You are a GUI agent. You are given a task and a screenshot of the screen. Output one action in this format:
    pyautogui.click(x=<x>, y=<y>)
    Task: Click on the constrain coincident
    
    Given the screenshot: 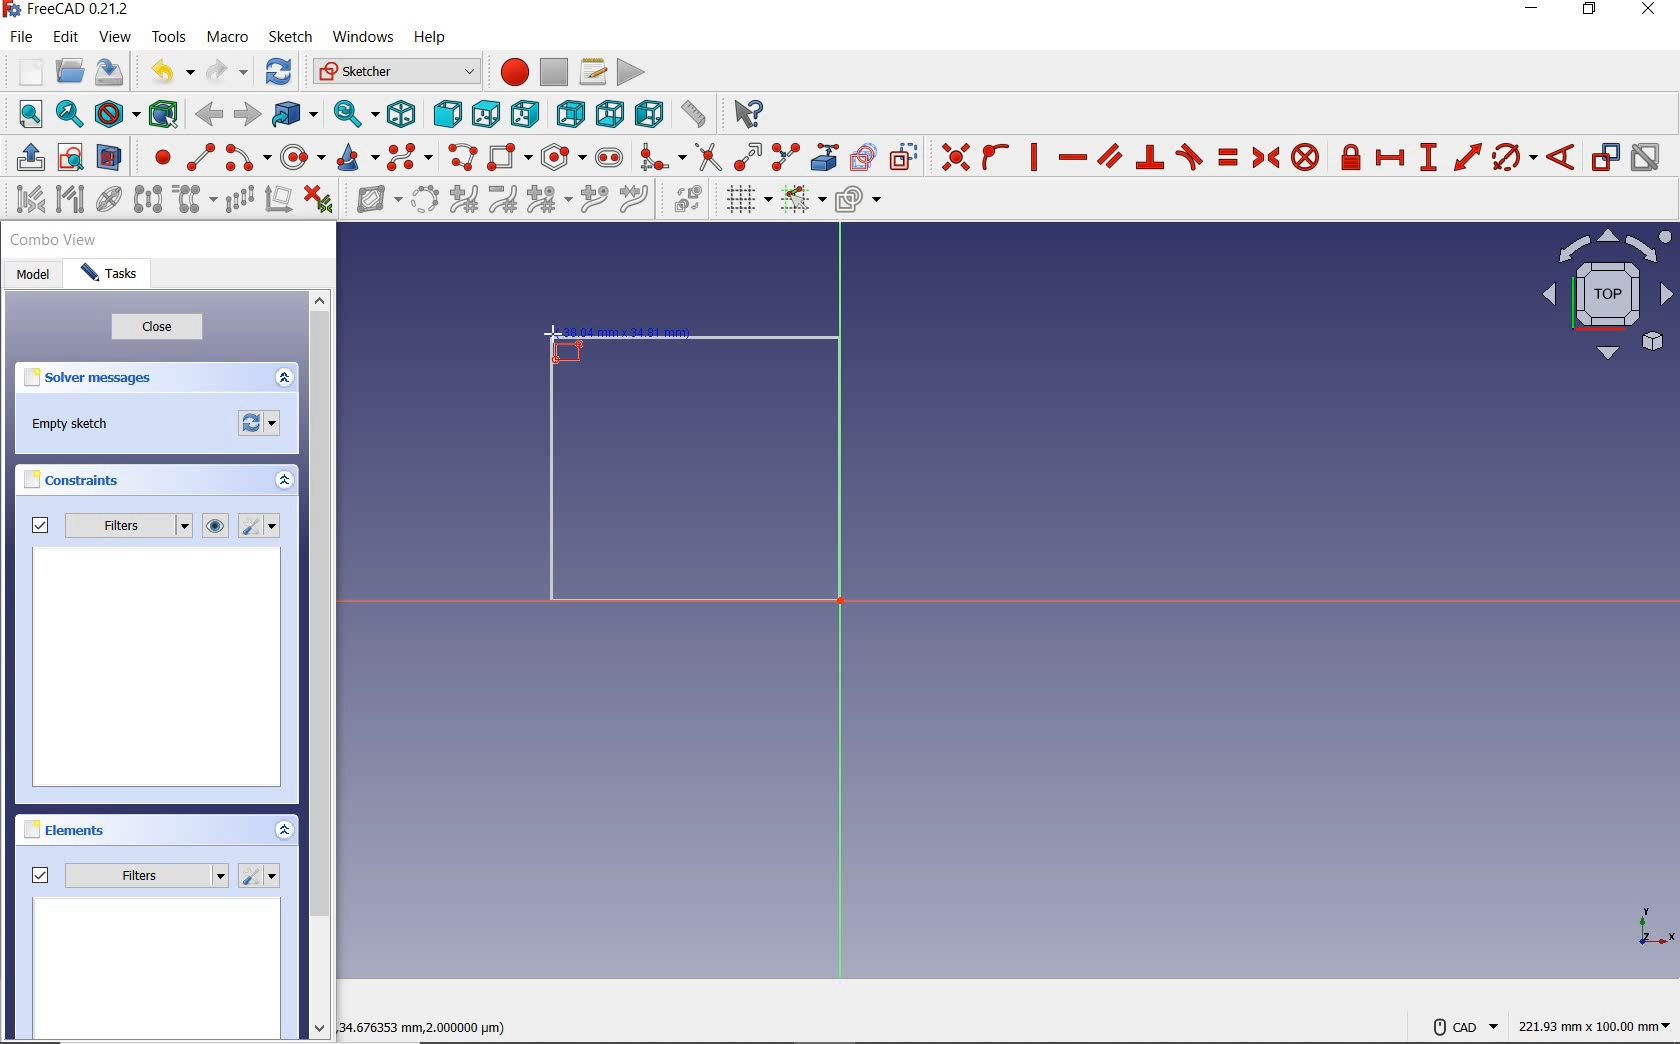 What is the action you would take?
    pyautogui.click(x=953, y=158)
    